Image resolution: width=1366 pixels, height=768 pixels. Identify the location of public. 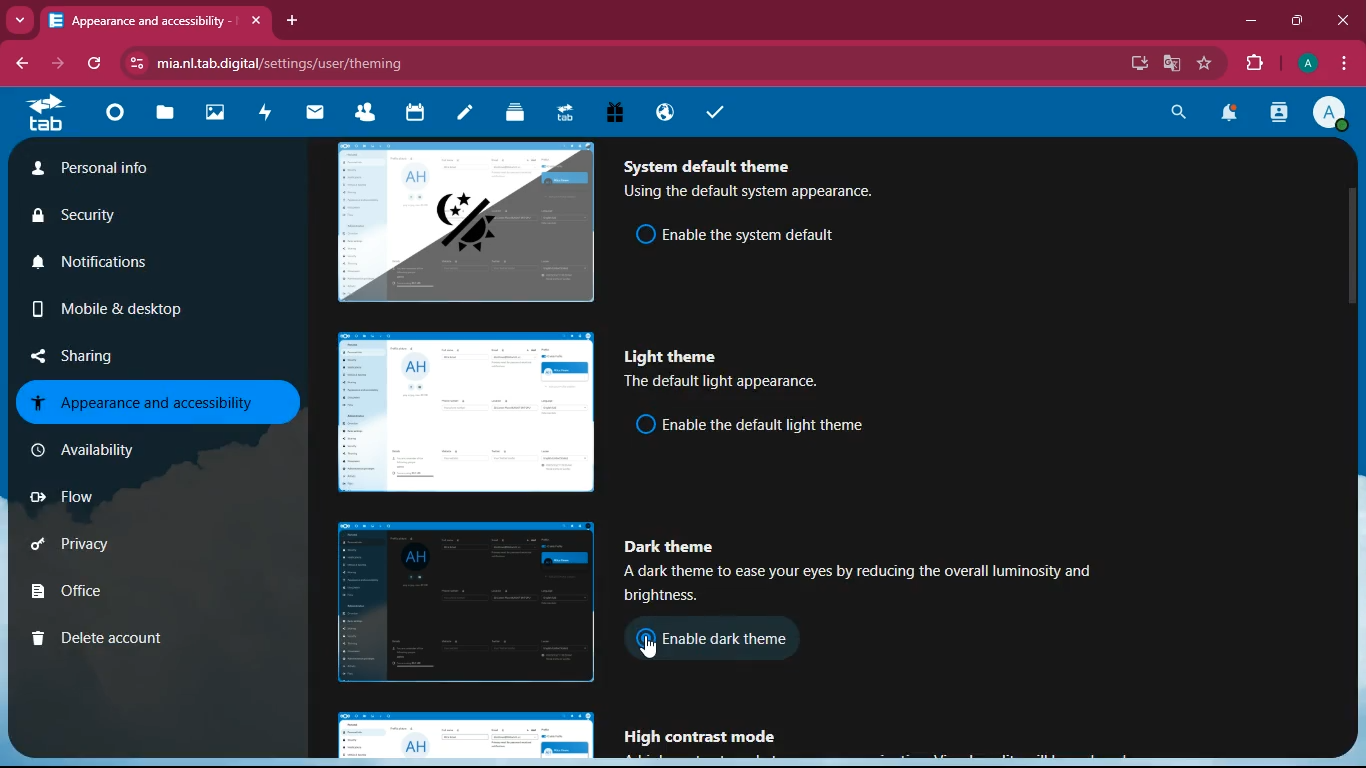
(662, 112).